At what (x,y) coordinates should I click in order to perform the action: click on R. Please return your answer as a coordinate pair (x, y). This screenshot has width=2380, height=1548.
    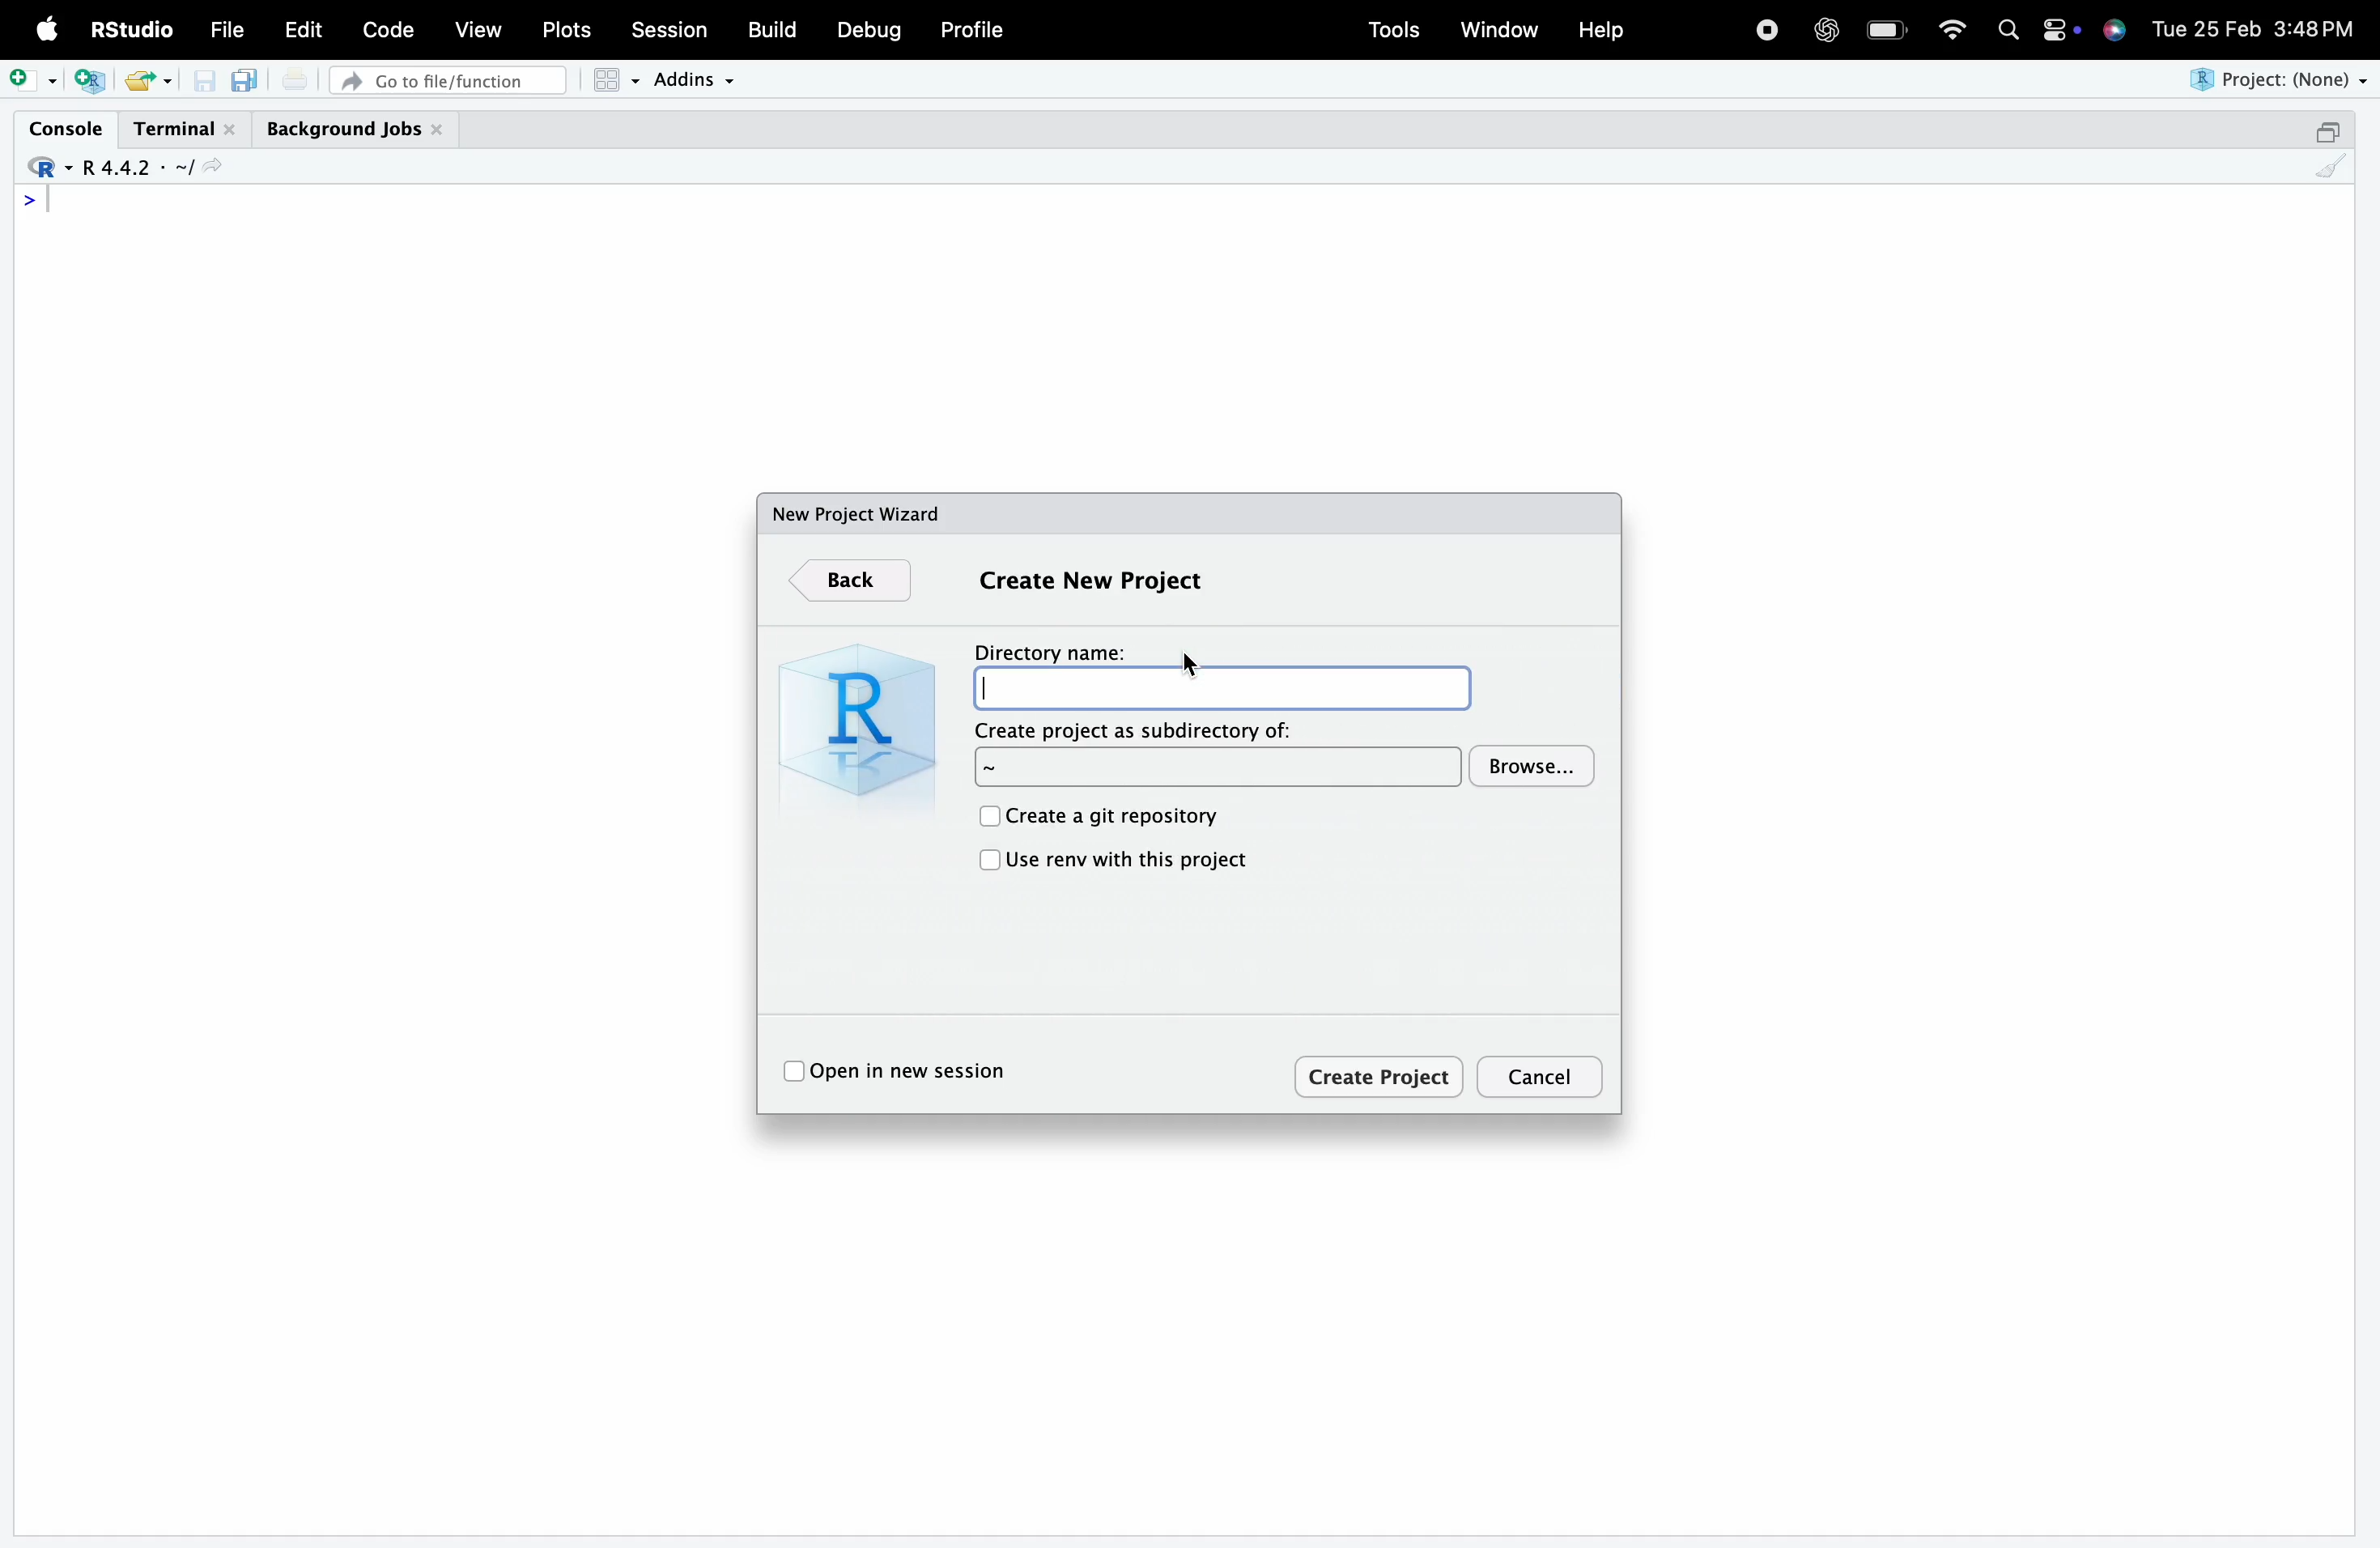
    Looking at the image, I should click on (851, 718).